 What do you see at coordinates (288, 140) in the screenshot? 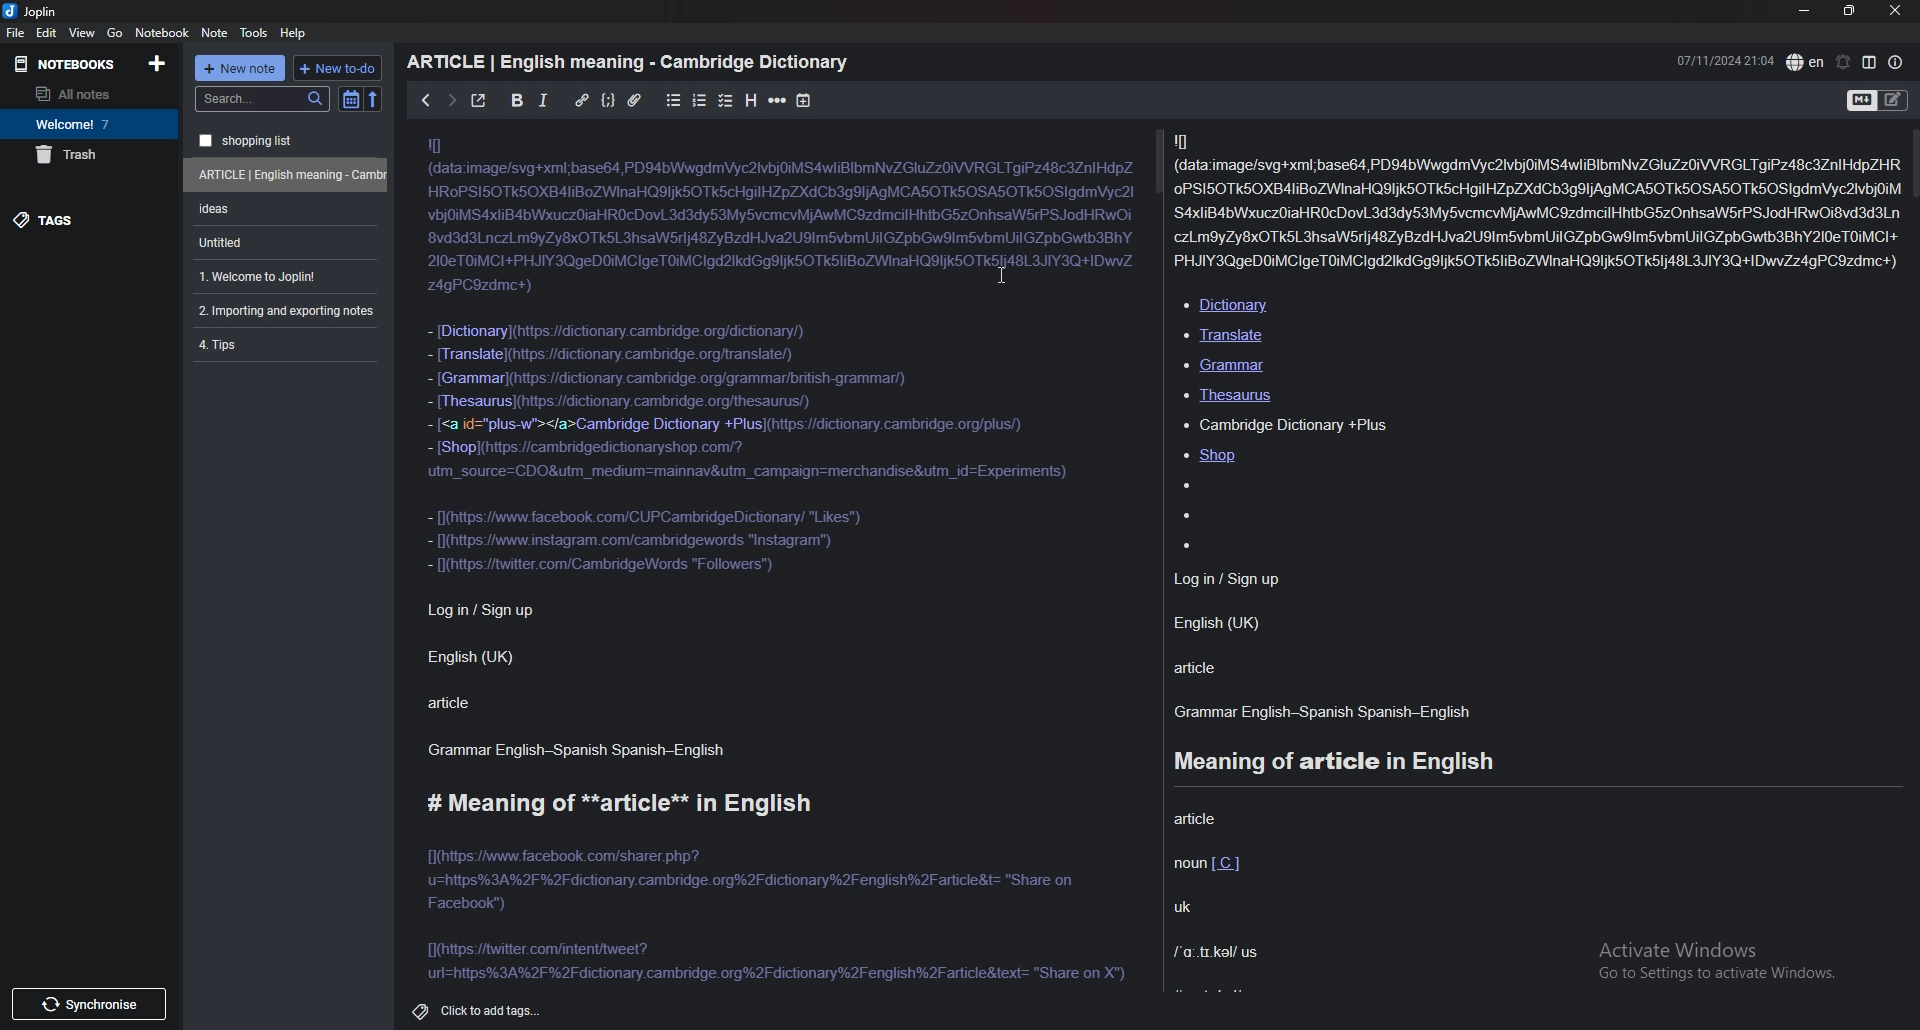
I see `note` at bounding box center [288, 140].